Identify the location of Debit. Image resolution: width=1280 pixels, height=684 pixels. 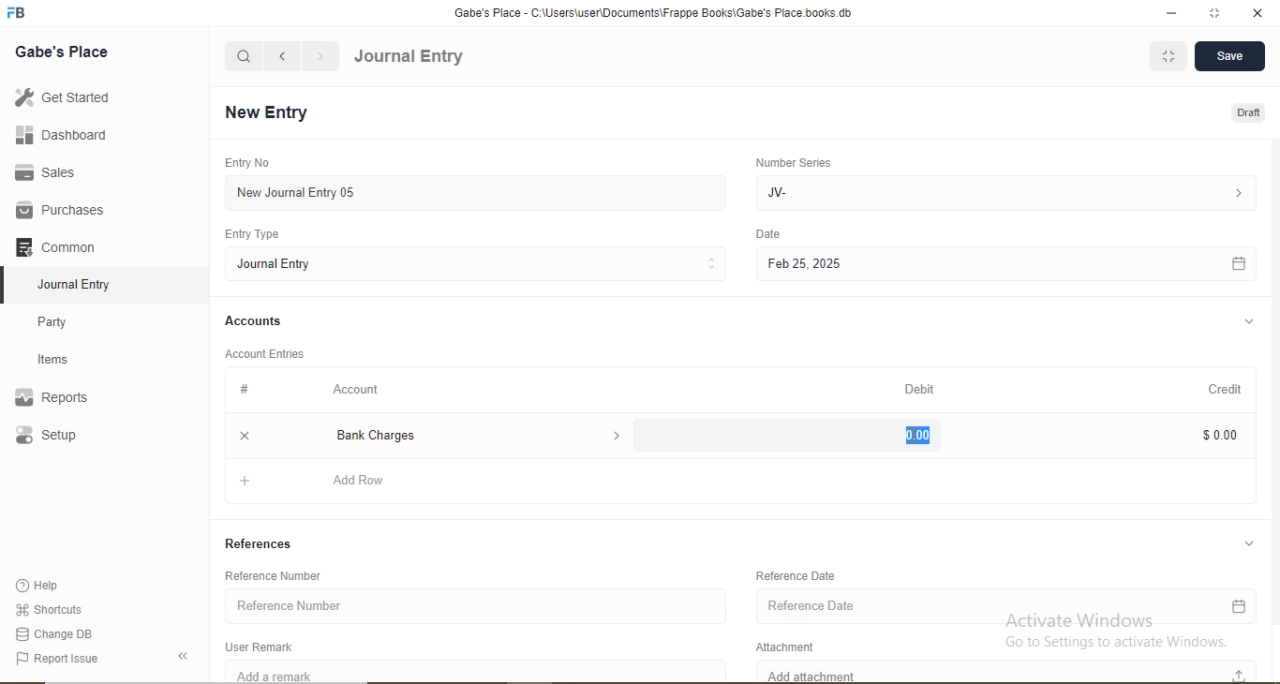
(922, 390).